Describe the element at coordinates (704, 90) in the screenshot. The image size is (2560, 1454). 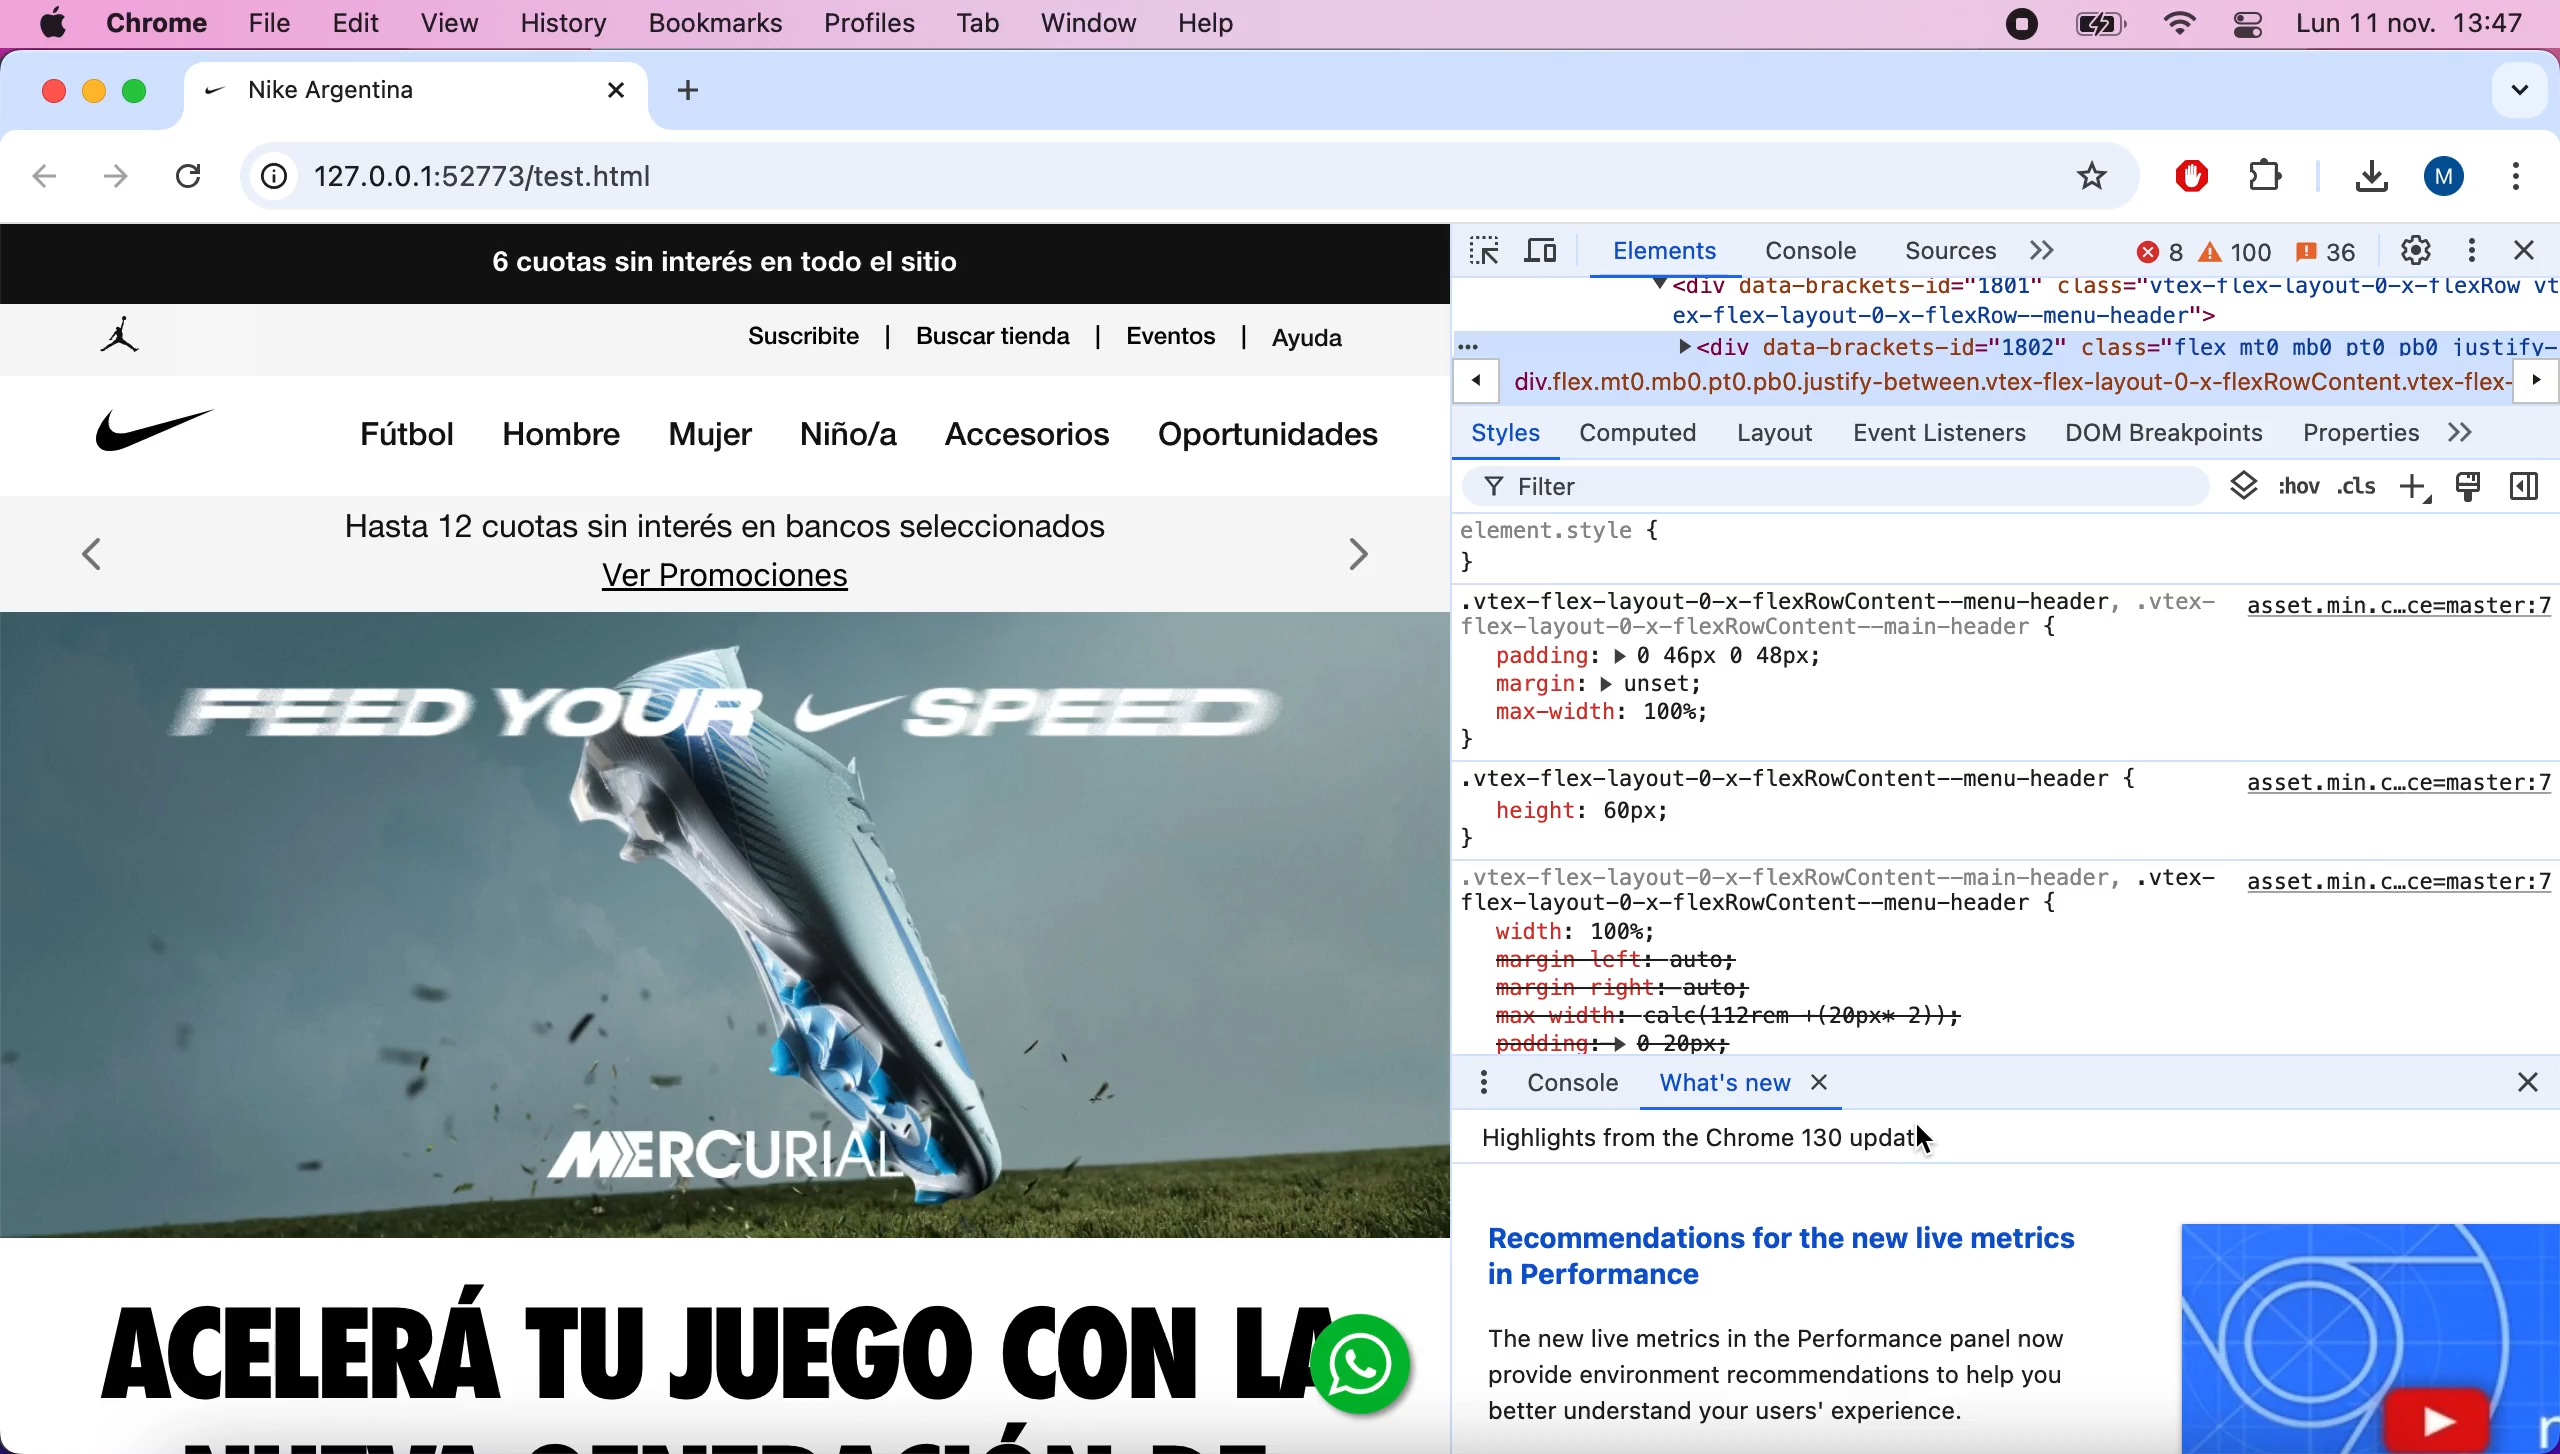
I see `add tab` at that location.